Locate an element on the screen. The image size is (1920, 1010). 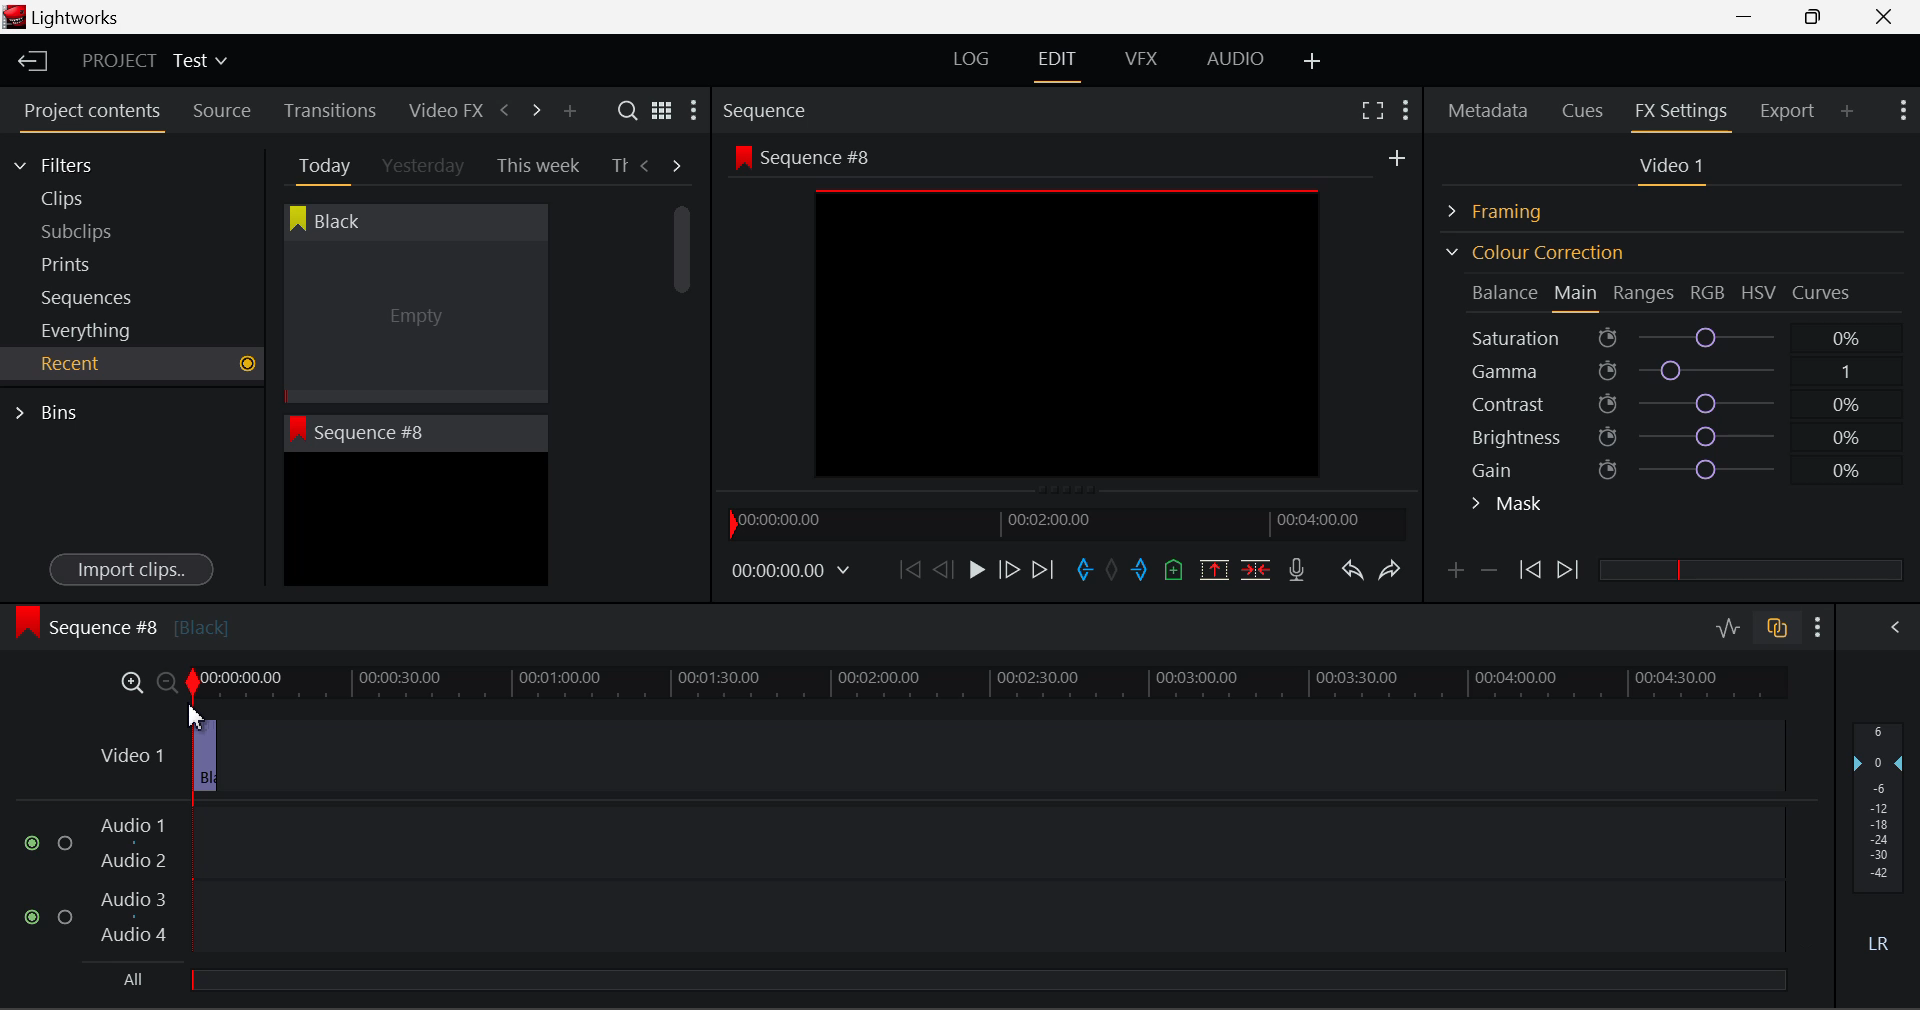
Delete keyframe is located at coordinates (1489, 574).